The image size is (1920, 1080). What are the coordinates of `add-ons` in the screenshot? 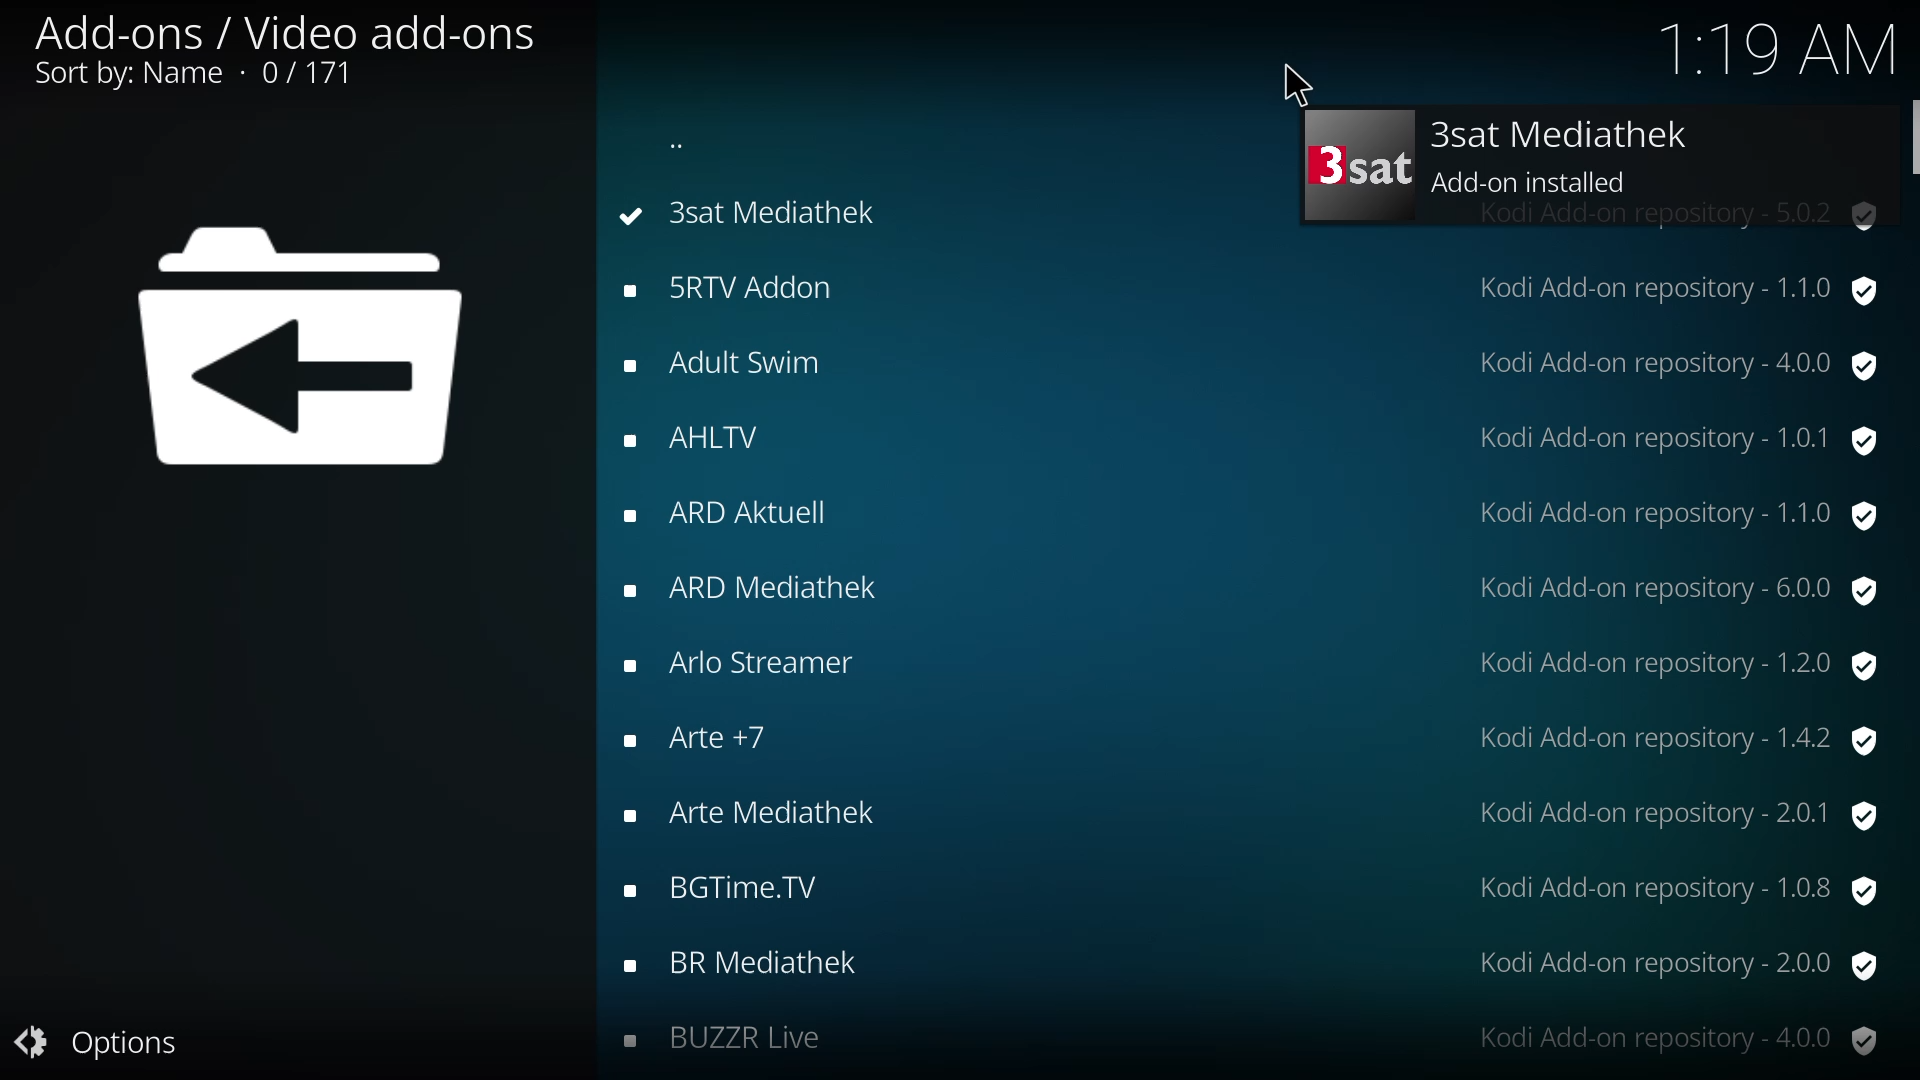 It's located at (703, 735).